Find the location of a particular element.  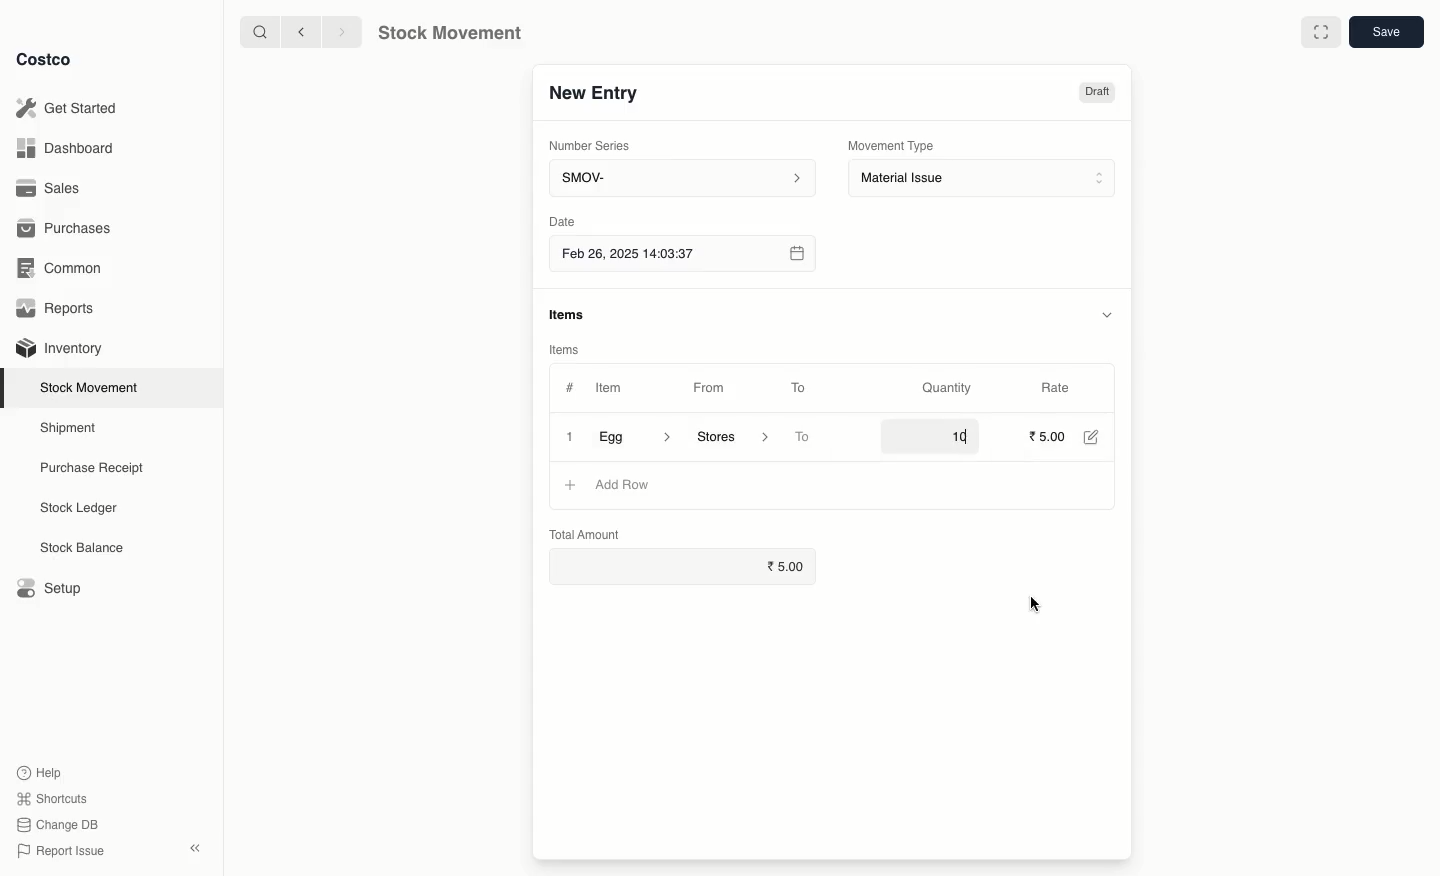

Stock Ledger is located at coordinates (79, 510).